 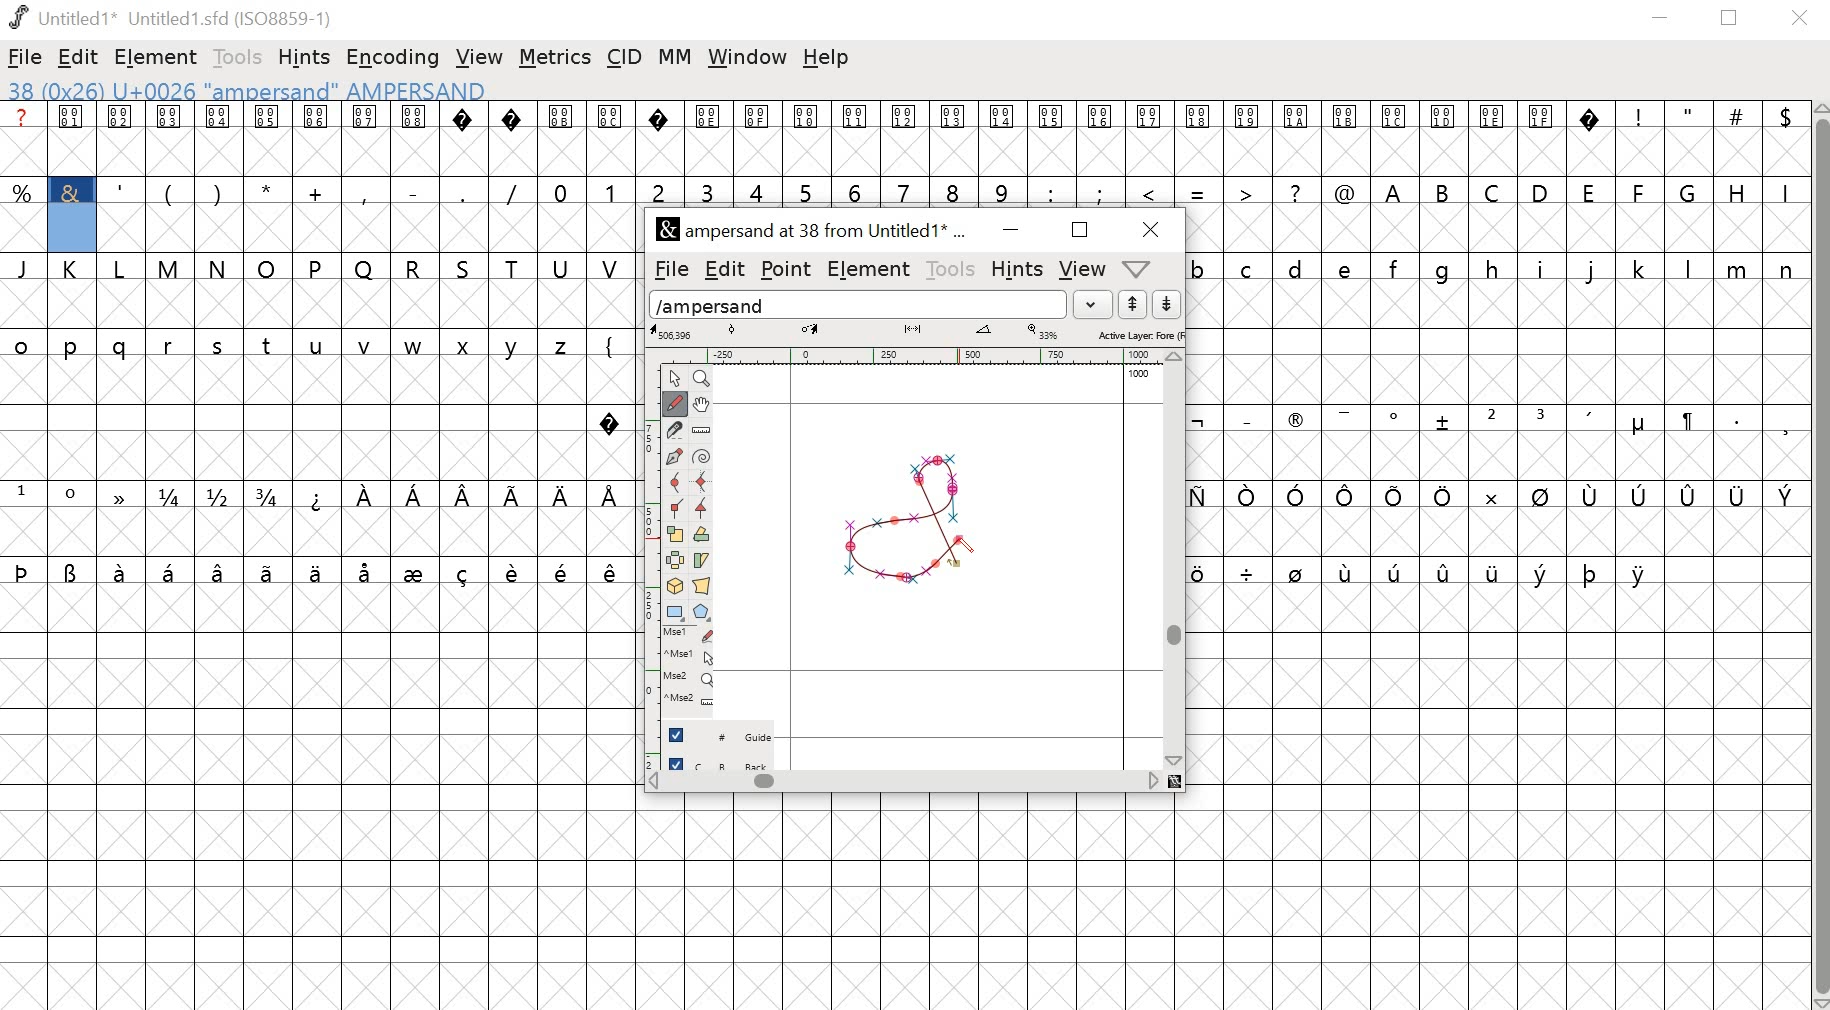 What do you see at coordinates (23, 493) in the screenshot?
I see `1` at bounding box center [23, 493].